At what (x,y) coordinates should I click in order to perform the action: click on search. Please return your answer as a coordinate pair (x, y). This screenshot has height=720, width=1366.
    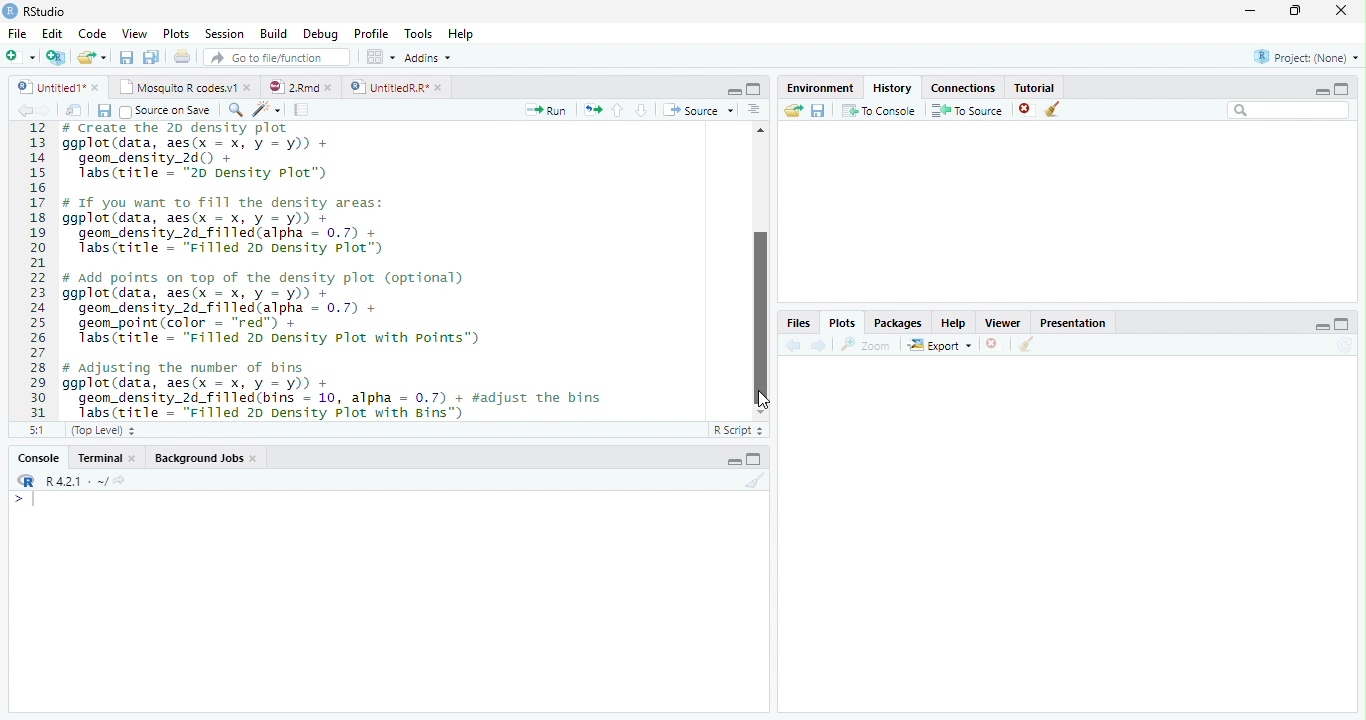
    Looking at the image, I should click on (232, 109).